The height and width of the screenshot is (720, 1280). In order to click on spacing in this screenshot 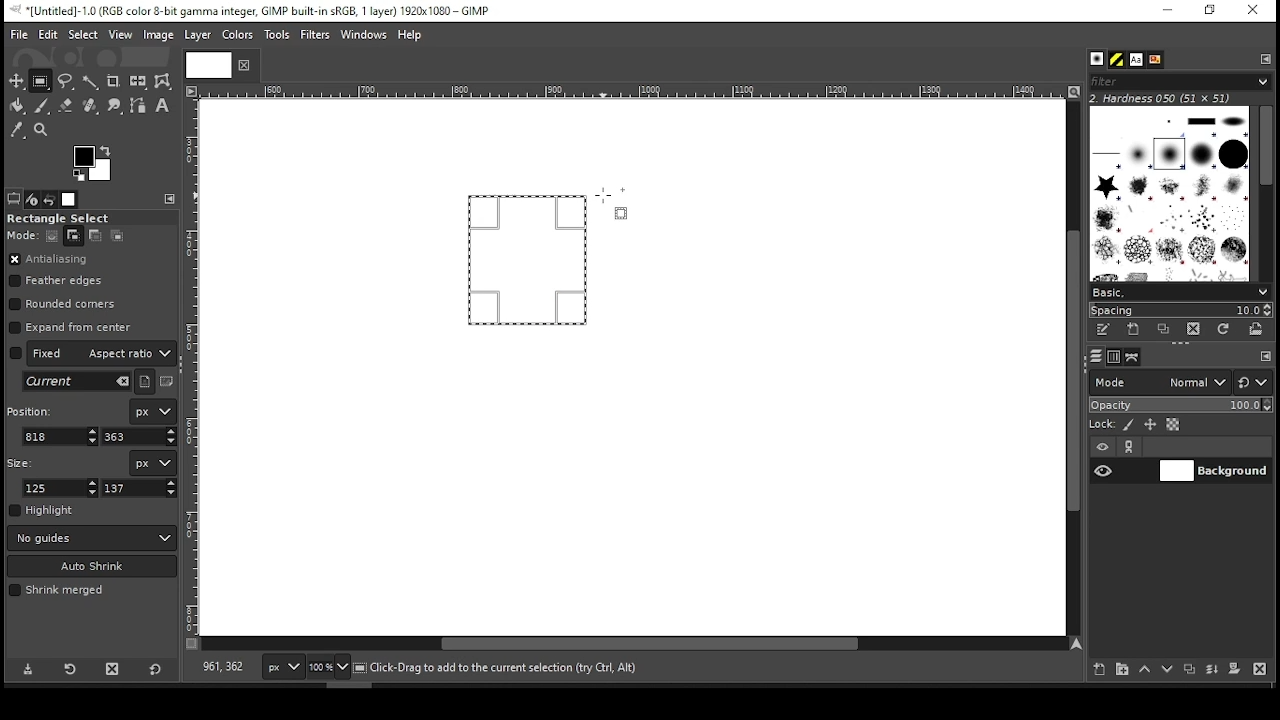, I will do `click(1180, 310)`.